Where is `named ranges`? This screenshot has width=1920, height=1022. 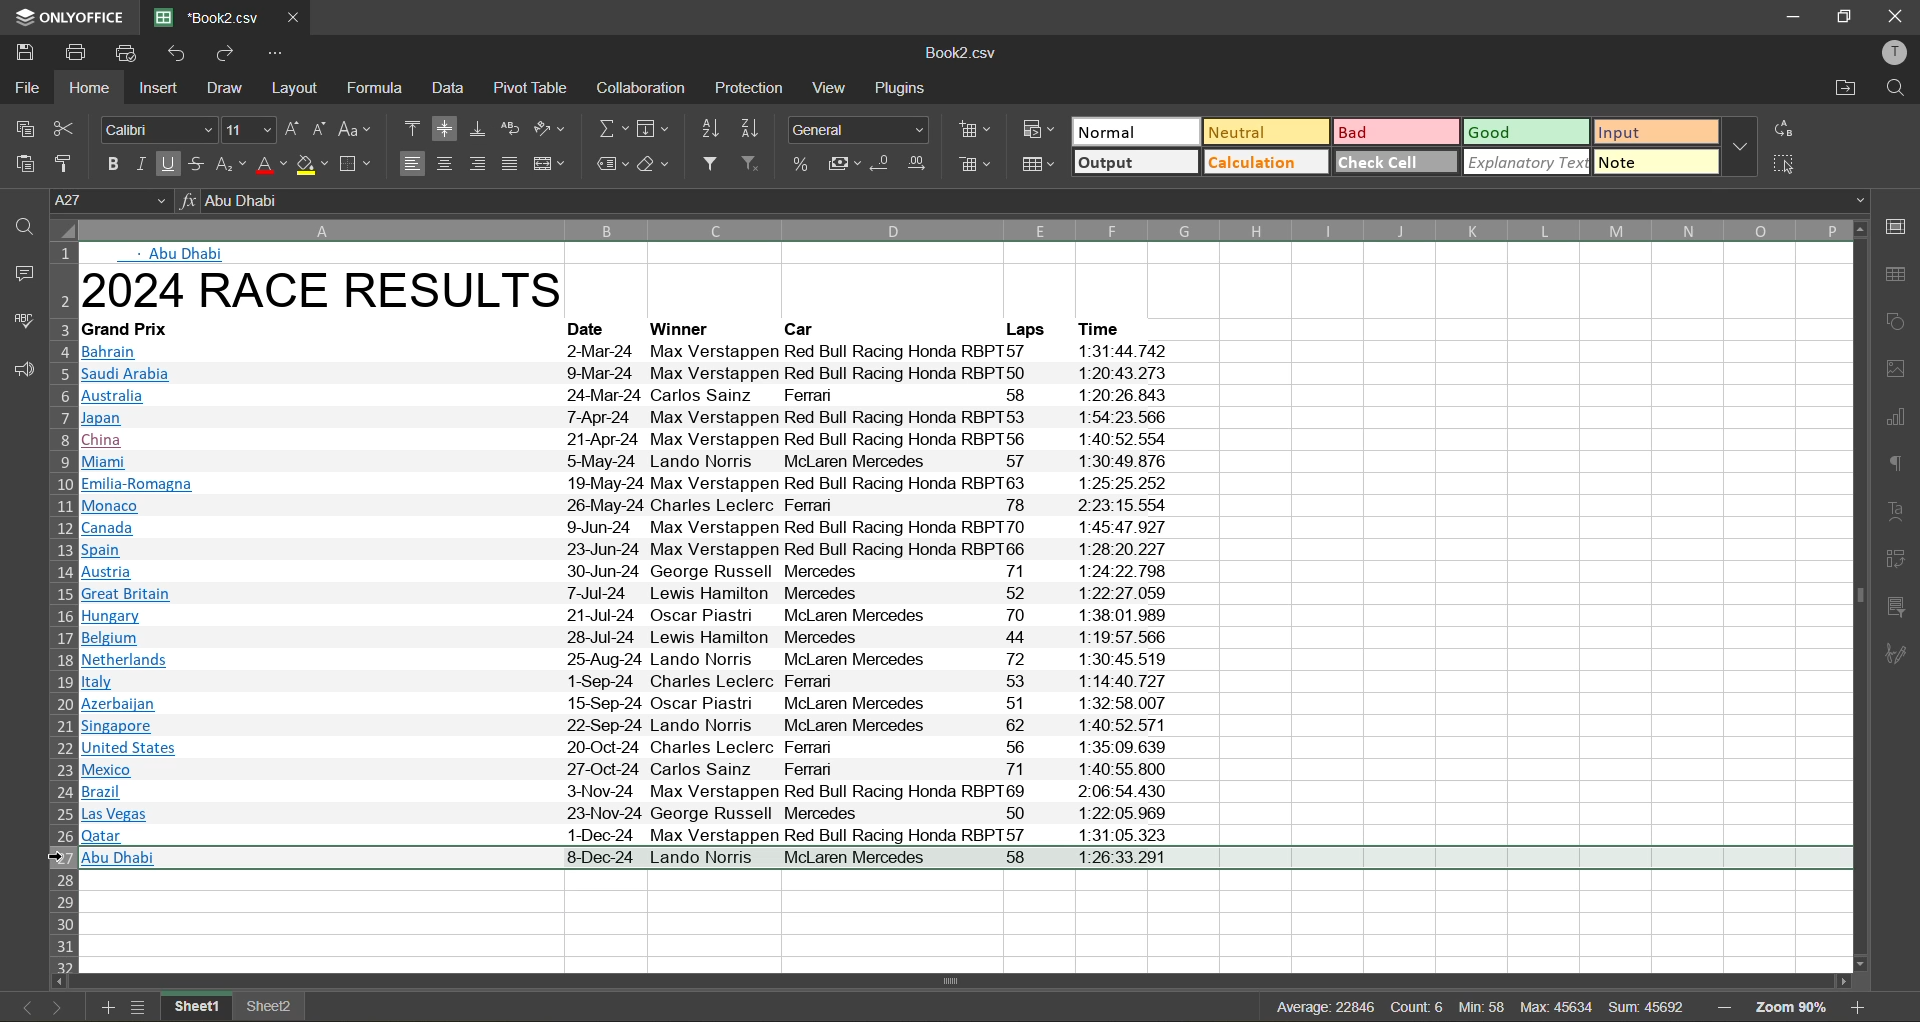
named ranges is located at coordinates (612, 162).